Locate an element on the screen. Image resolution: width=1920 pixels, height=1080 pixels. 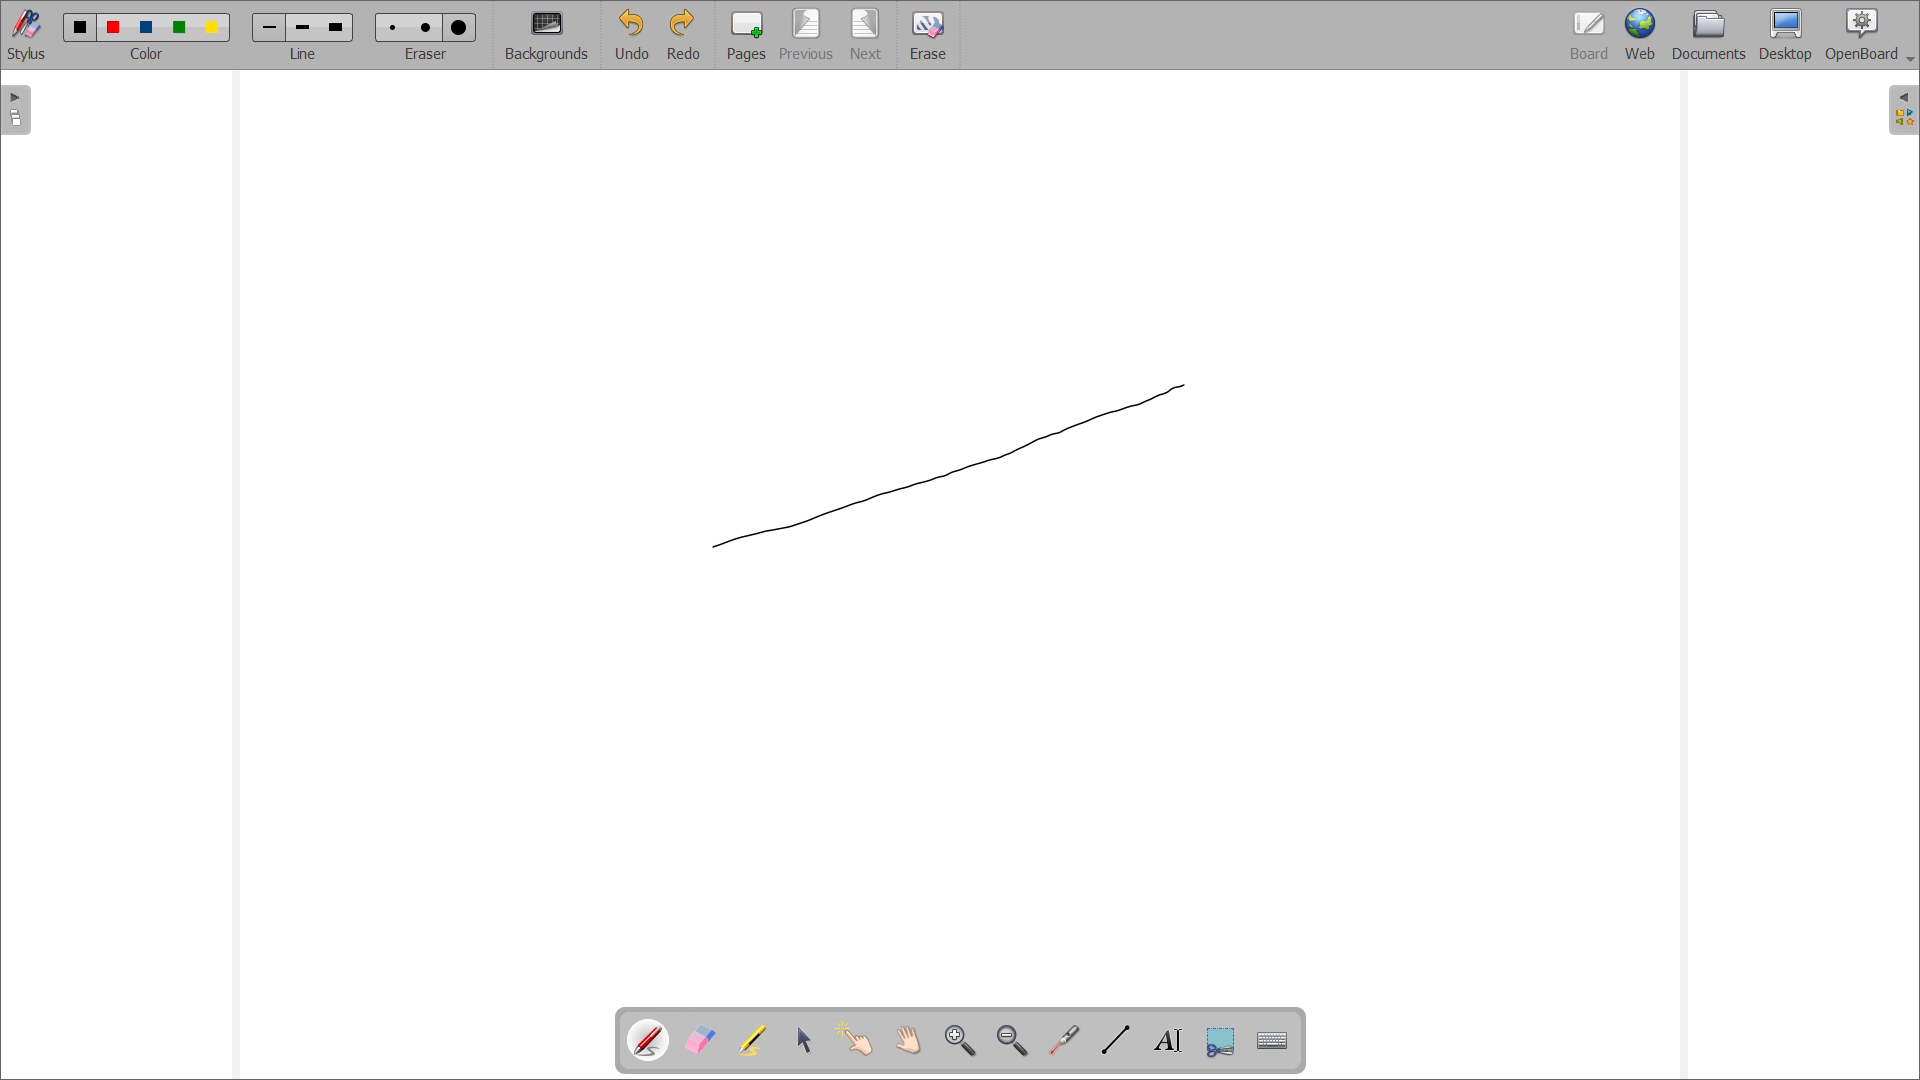
Eraser size is located at coordinates (426, 26).